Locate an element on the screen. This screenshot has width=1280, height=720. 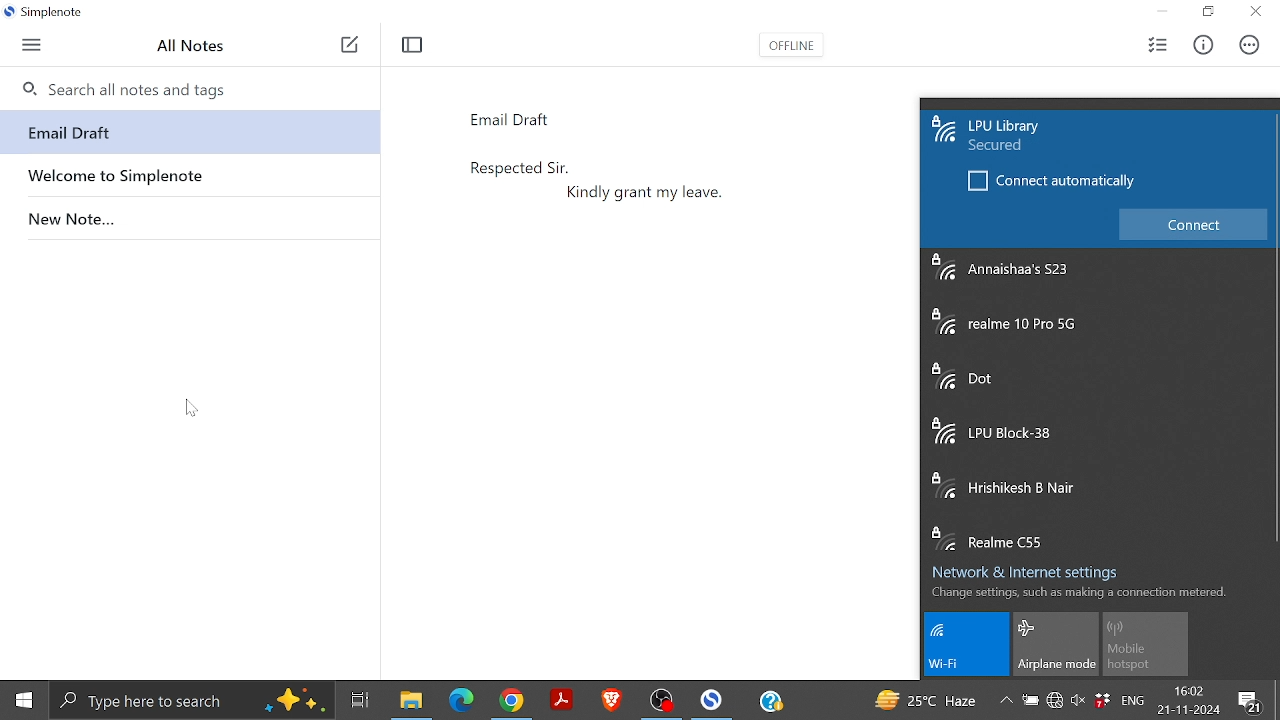
Restore down is located at coordinates (1209, 12).